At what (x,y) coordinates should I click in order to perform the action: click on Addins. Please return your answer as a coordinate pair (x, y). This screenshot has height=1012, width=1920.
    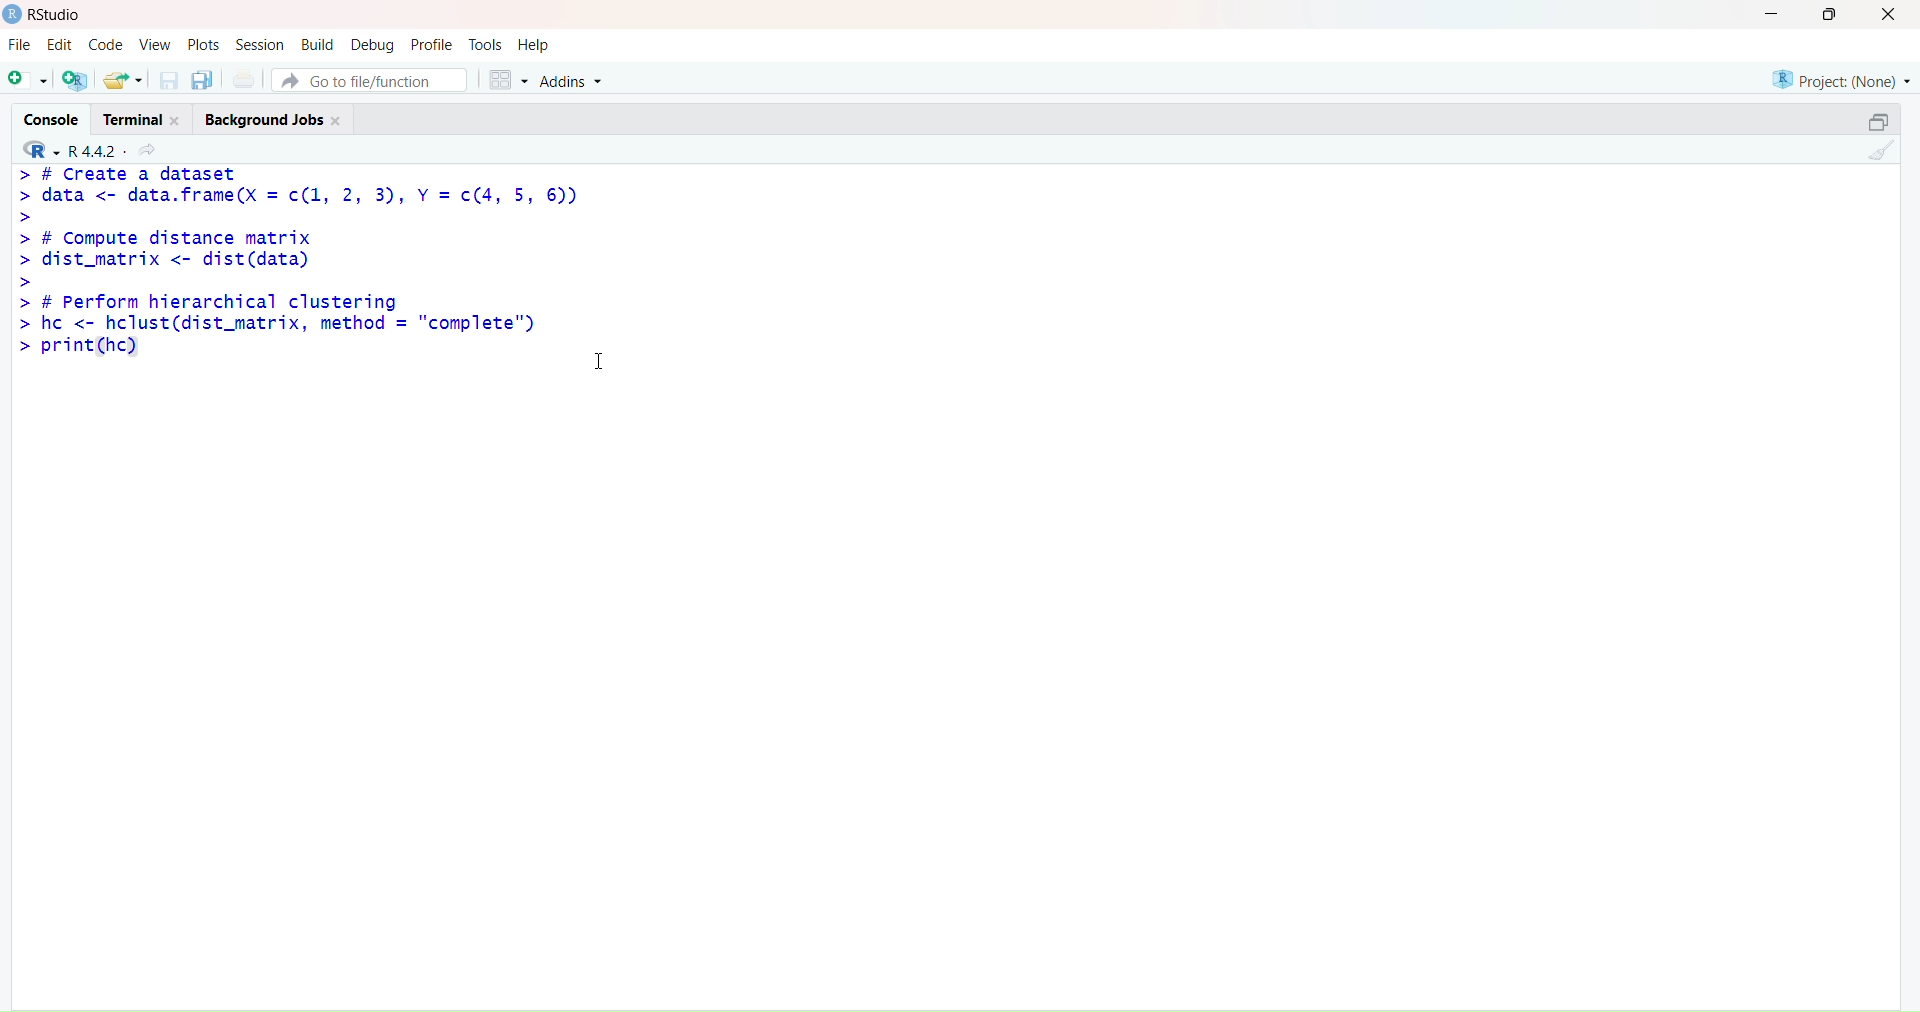
    Looking at the image, I should click on (586, 78).